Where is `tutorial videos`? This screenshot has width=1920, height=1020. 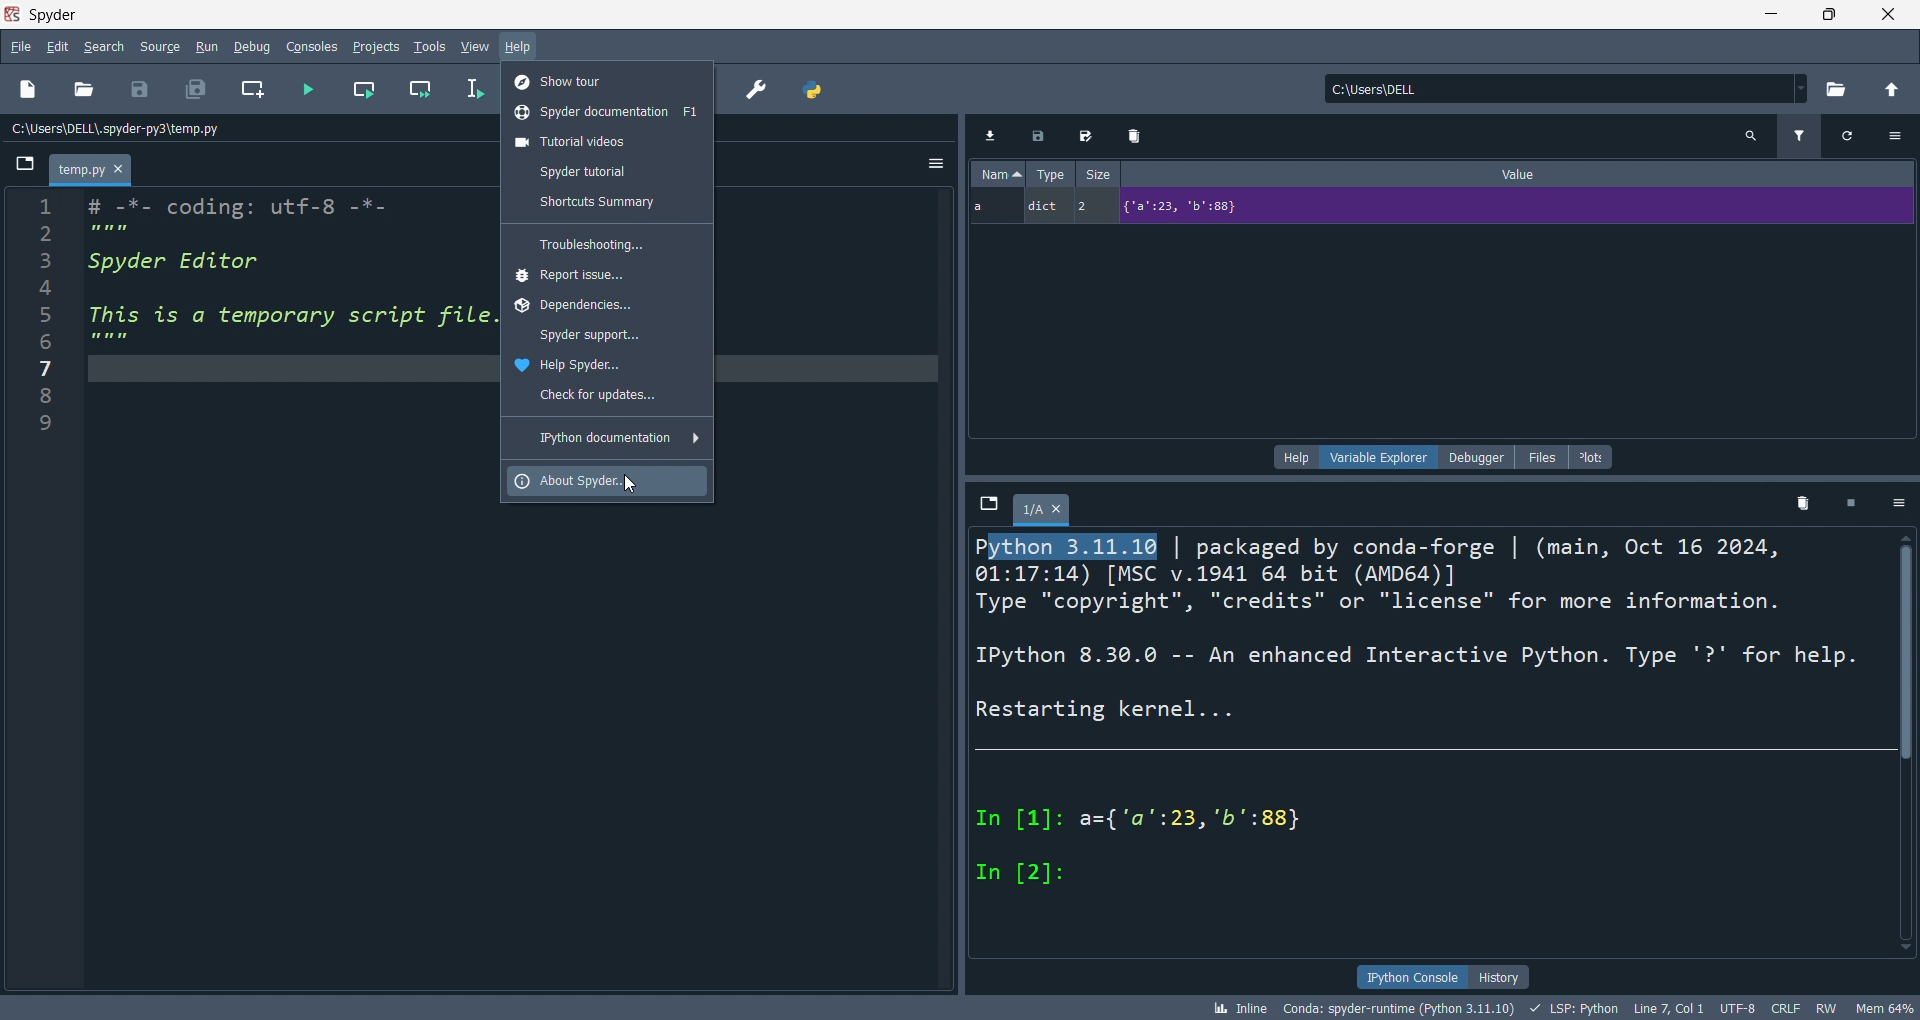 tutorial videos is located at coordinates (608, 139).